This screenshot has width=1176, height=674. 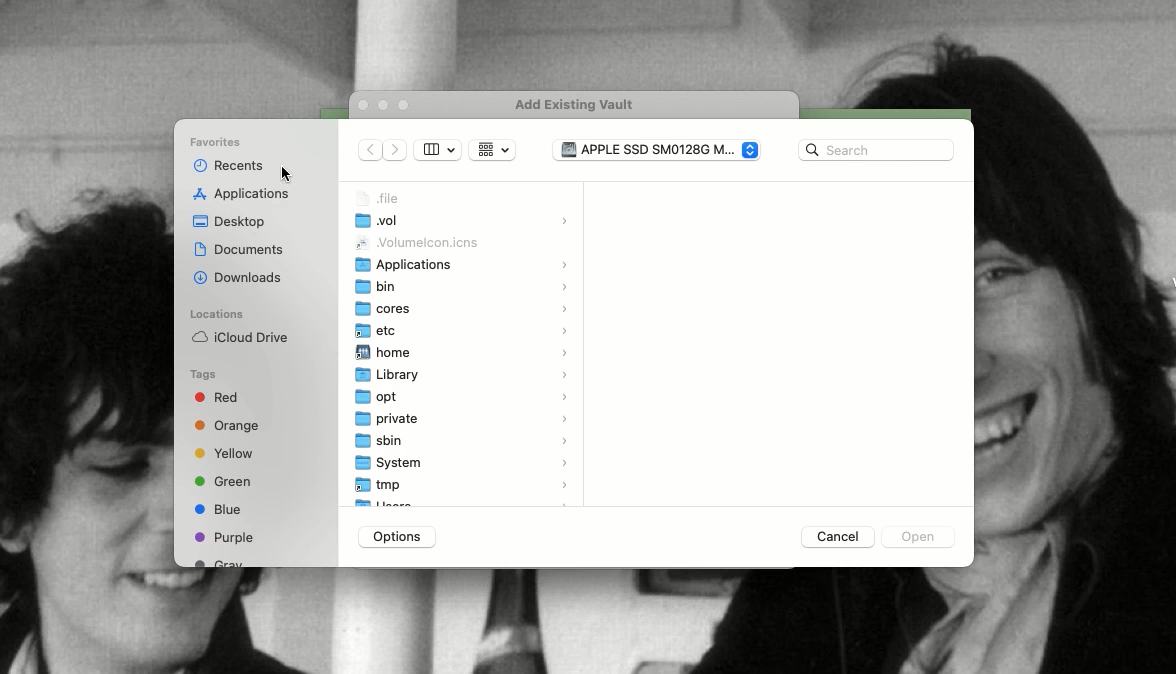 What do you see at coordinates (876, 150) in the screenshot?
I see `Search` at bounding box center [876, 150].